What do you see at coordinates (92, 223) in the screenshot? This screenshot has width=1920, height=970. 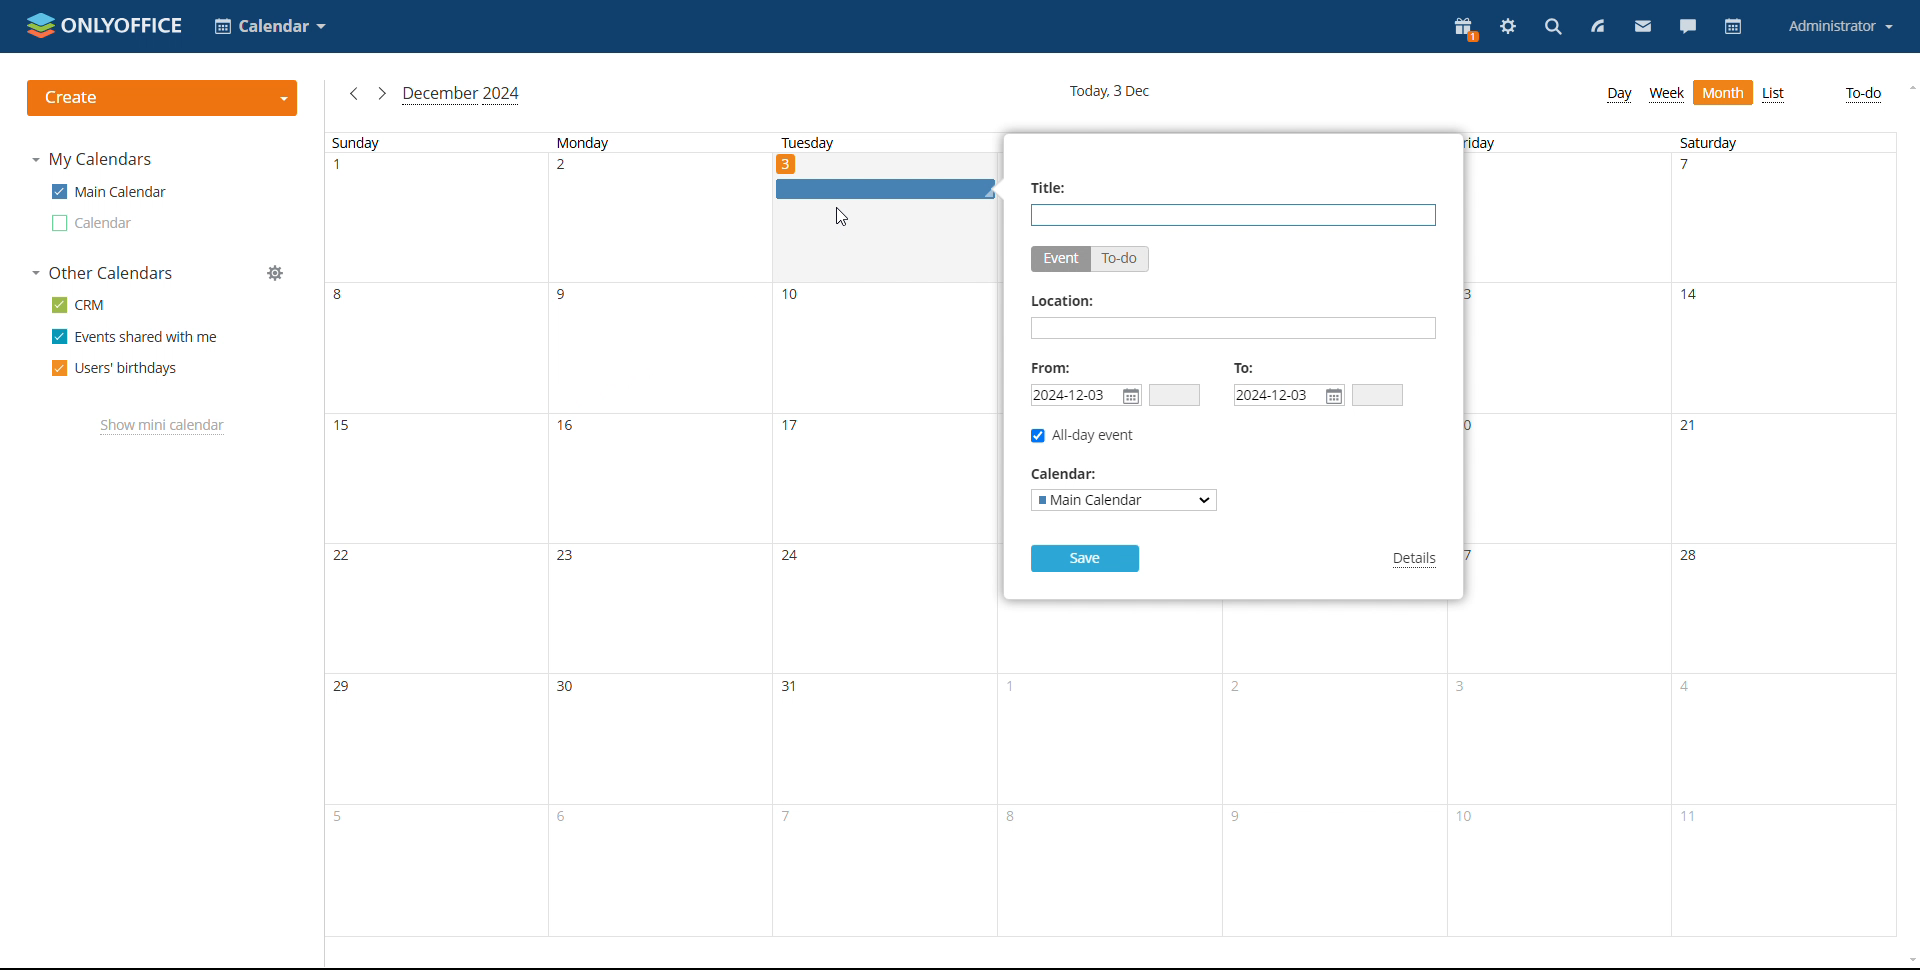 I see `other calendar` at bounding box center [92, 223].